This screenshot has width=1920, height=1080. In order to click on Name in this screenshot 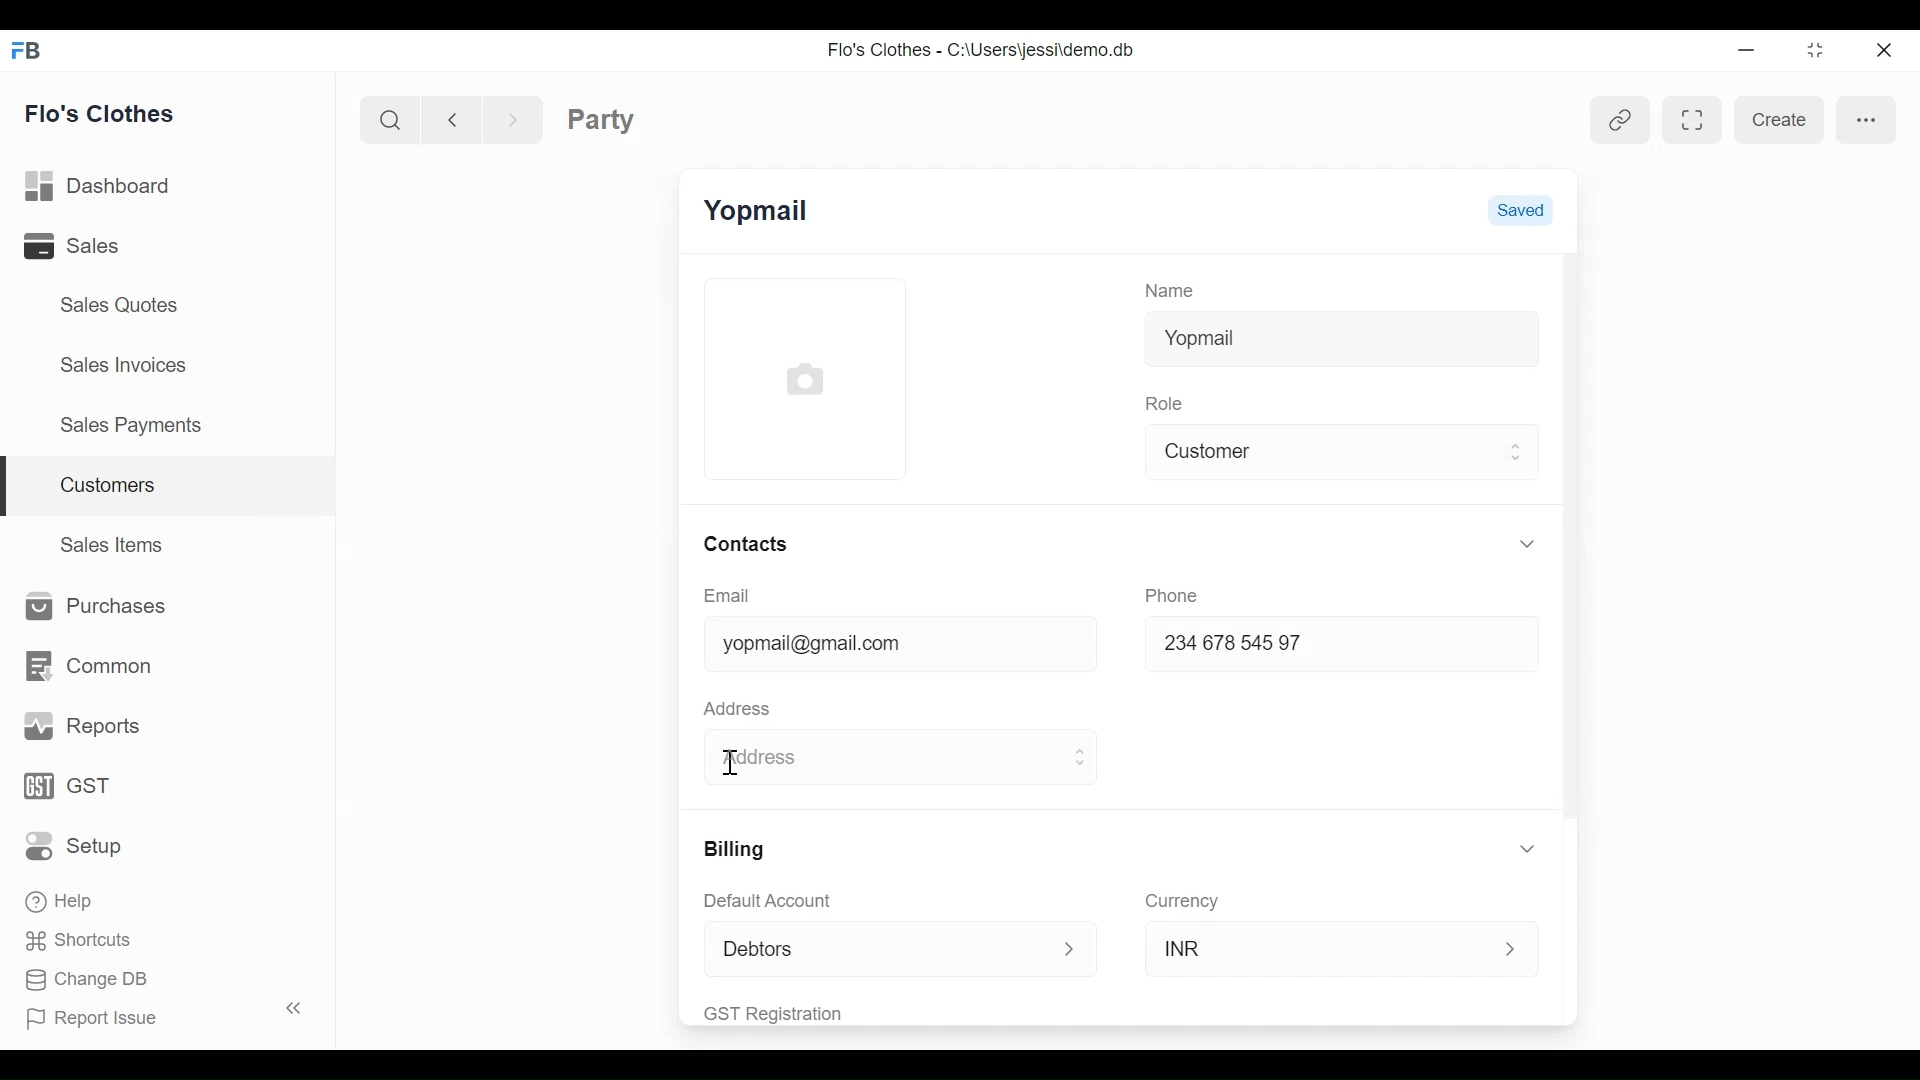, I will do `click(1172, 291)`.